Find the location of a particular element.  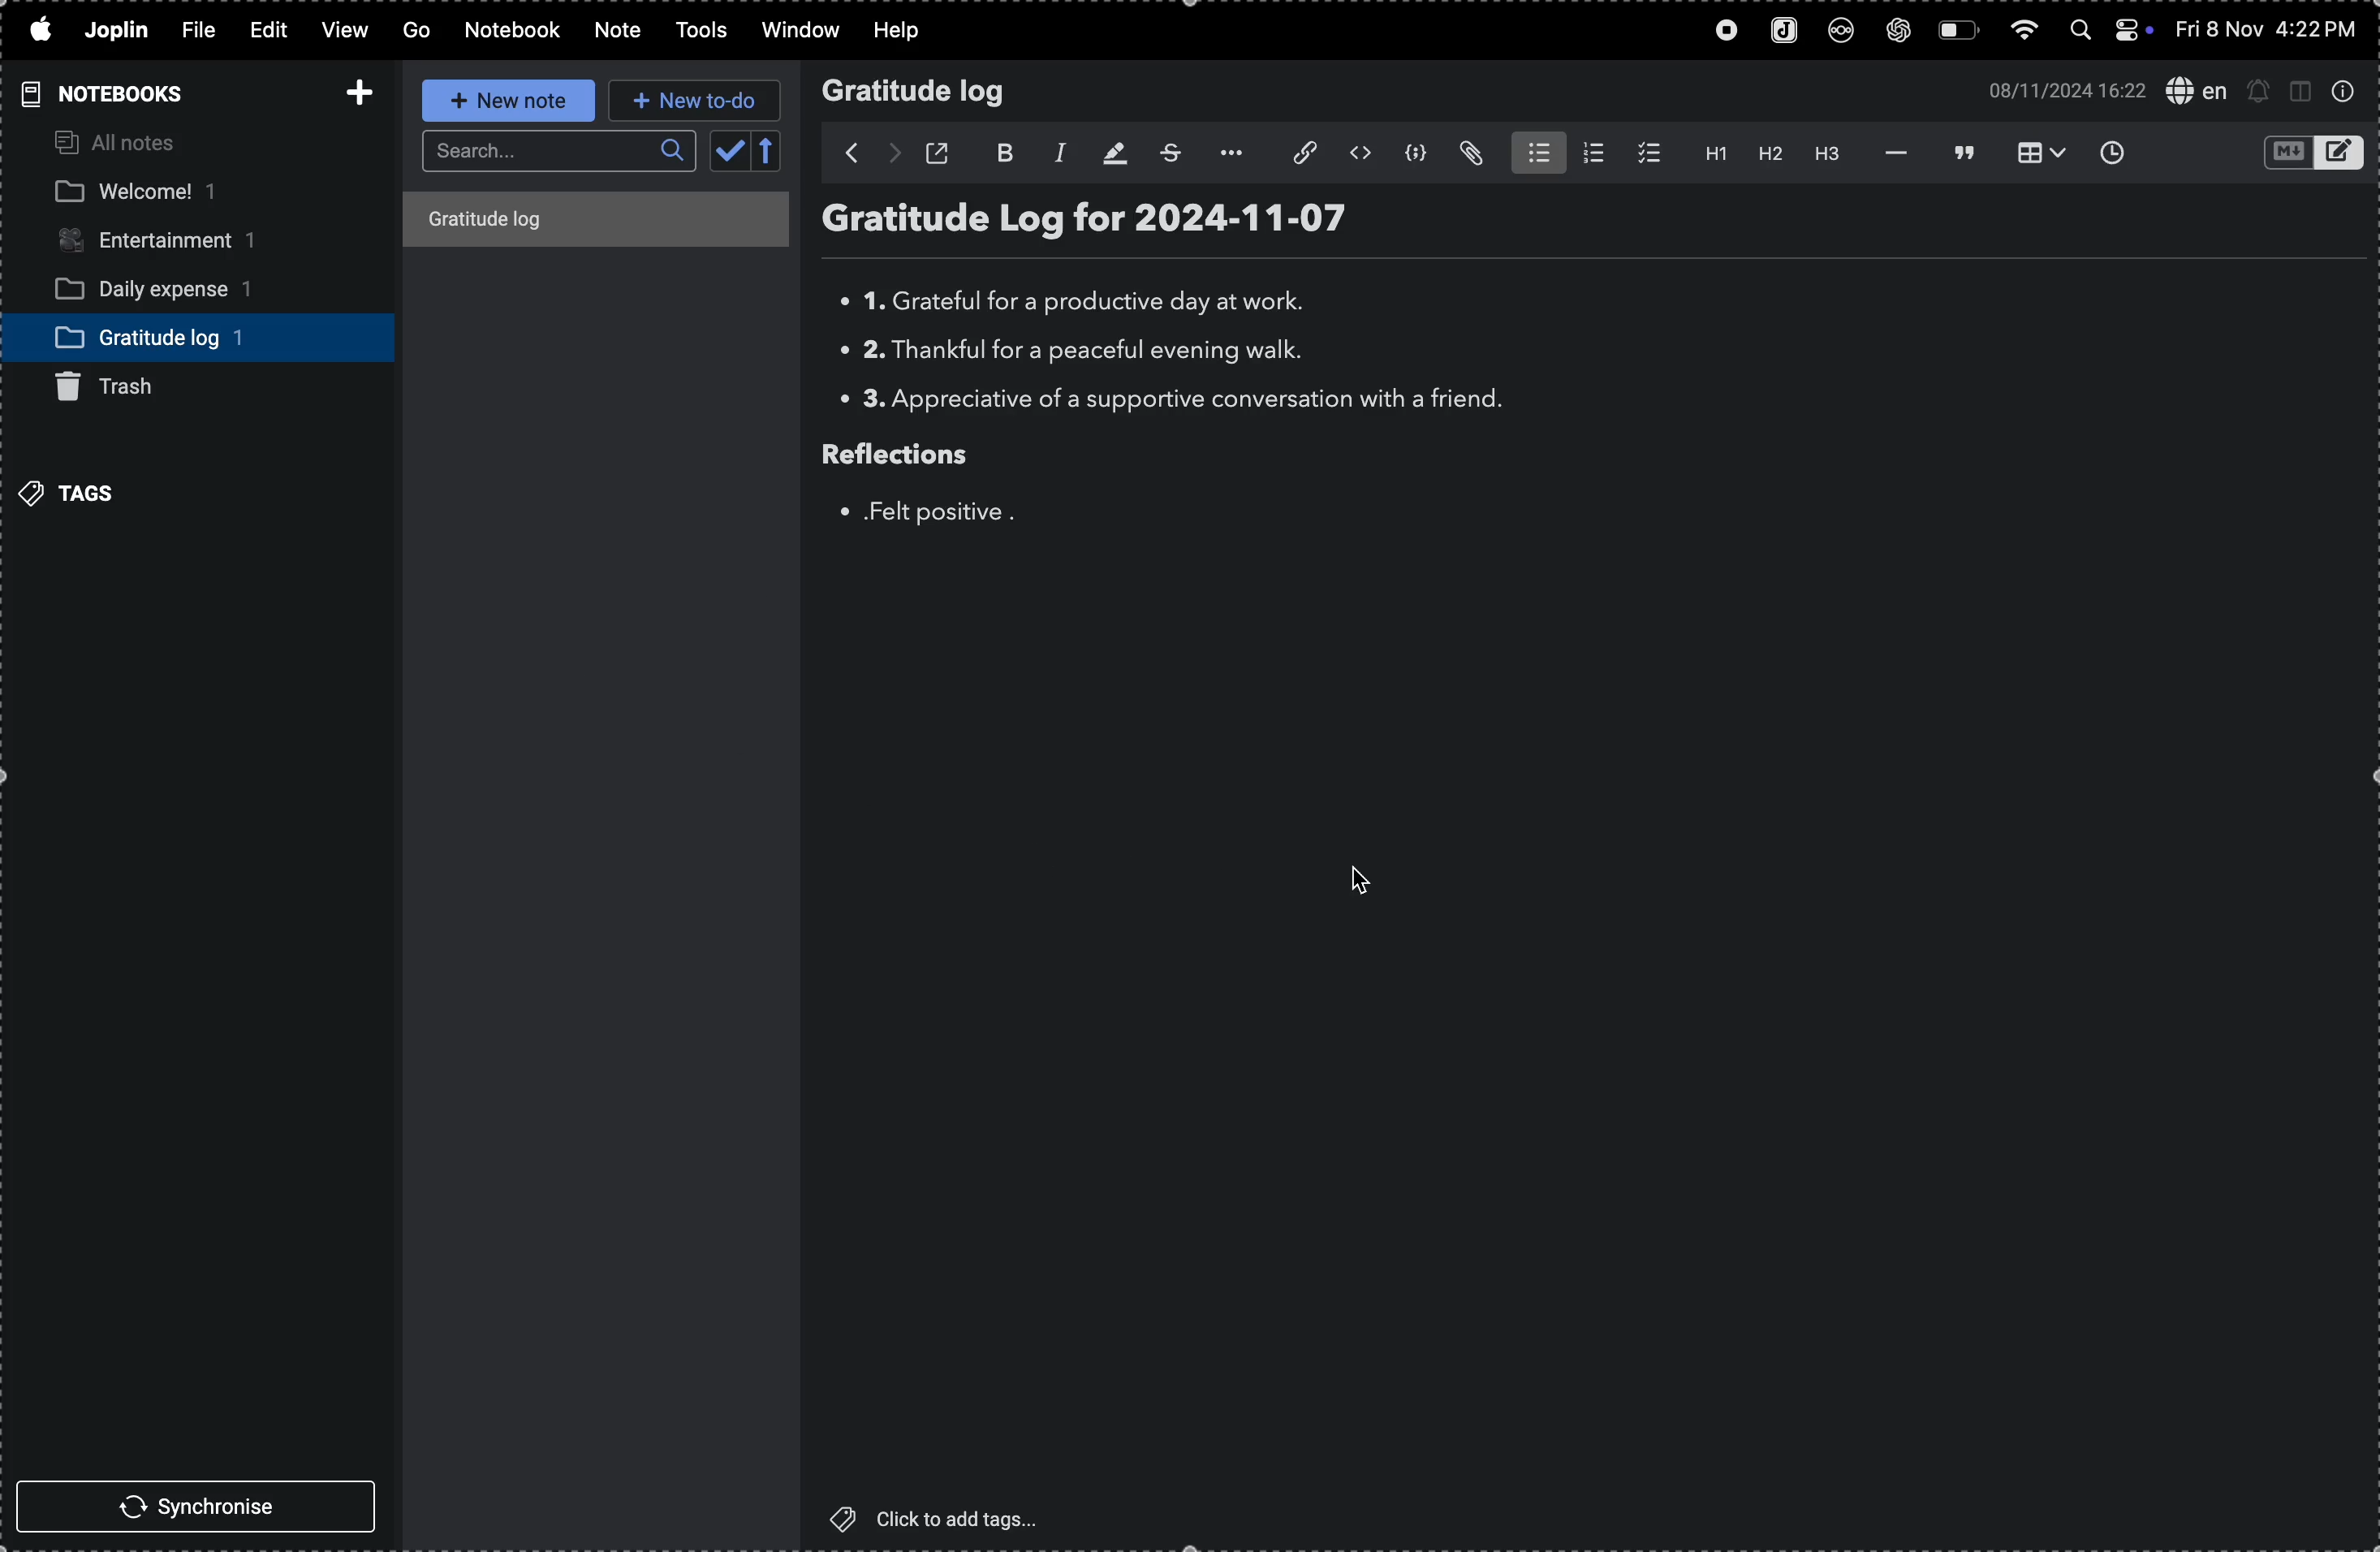

backward is located at coordinates (841, 154).